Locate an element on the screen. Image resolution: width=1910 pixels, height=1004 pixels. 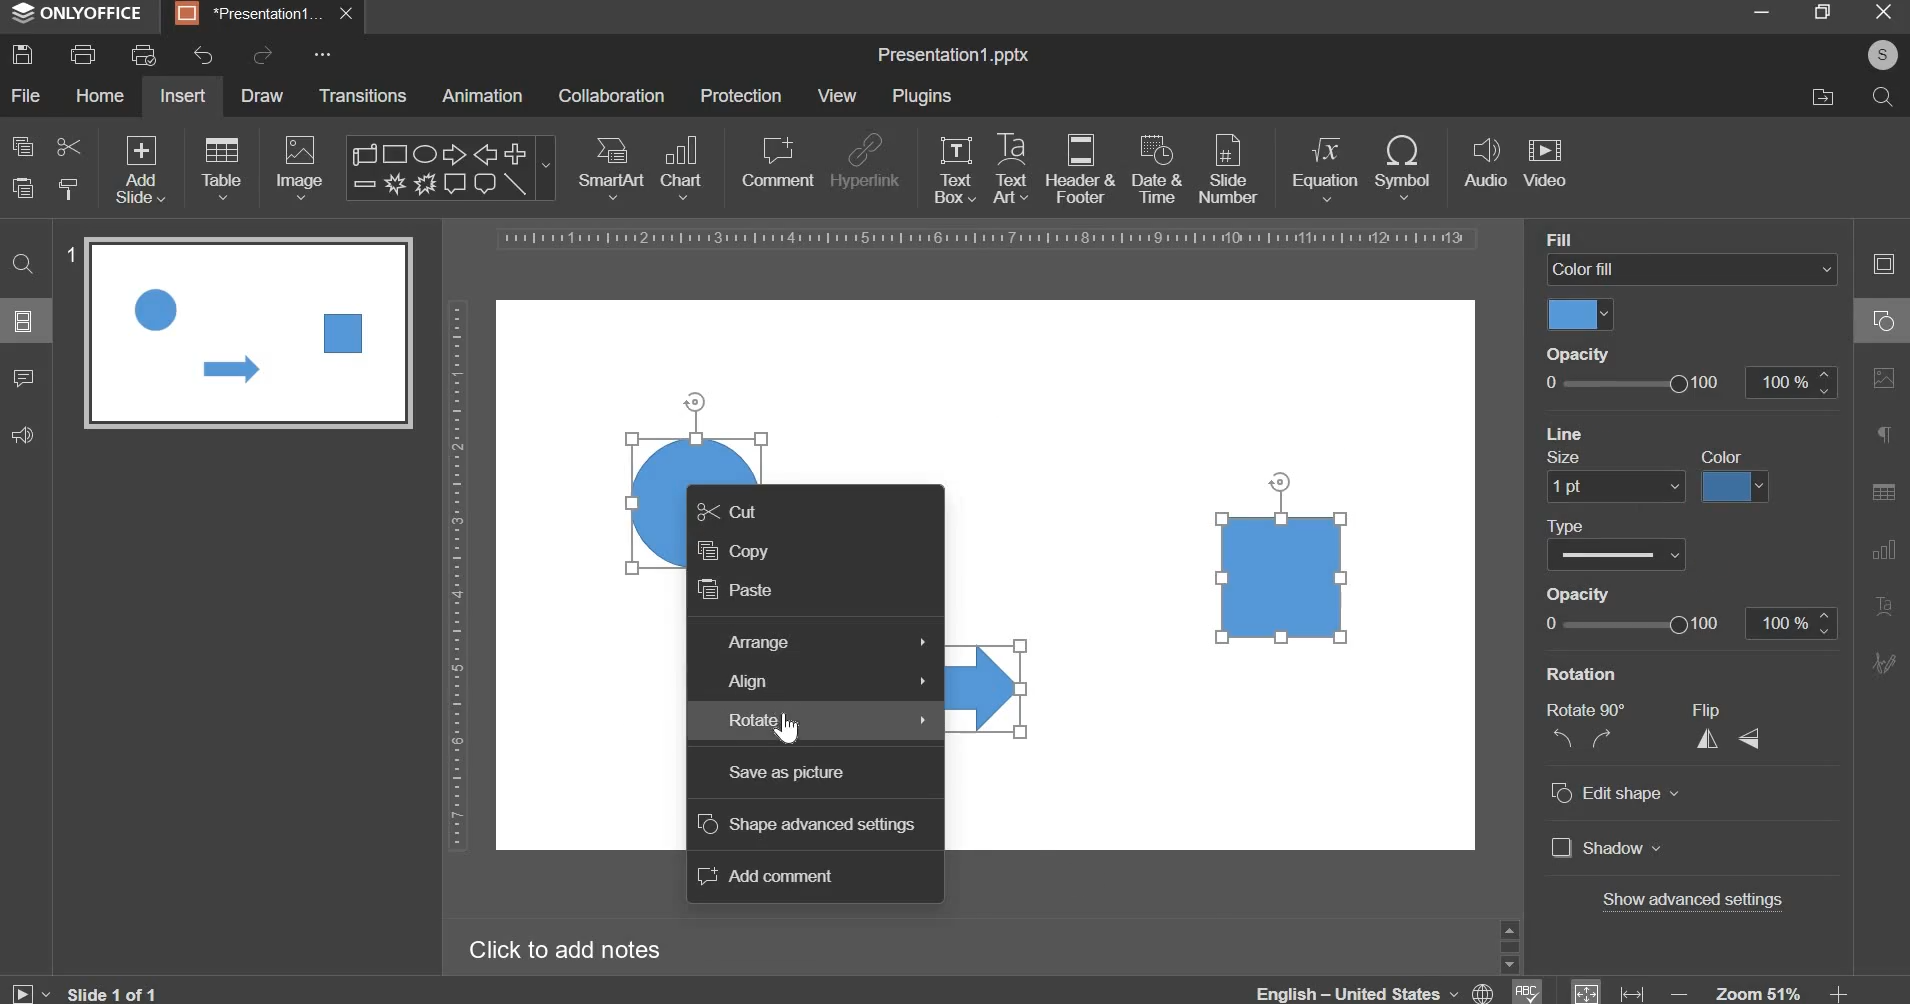
find is located at coordinates (25, 262).